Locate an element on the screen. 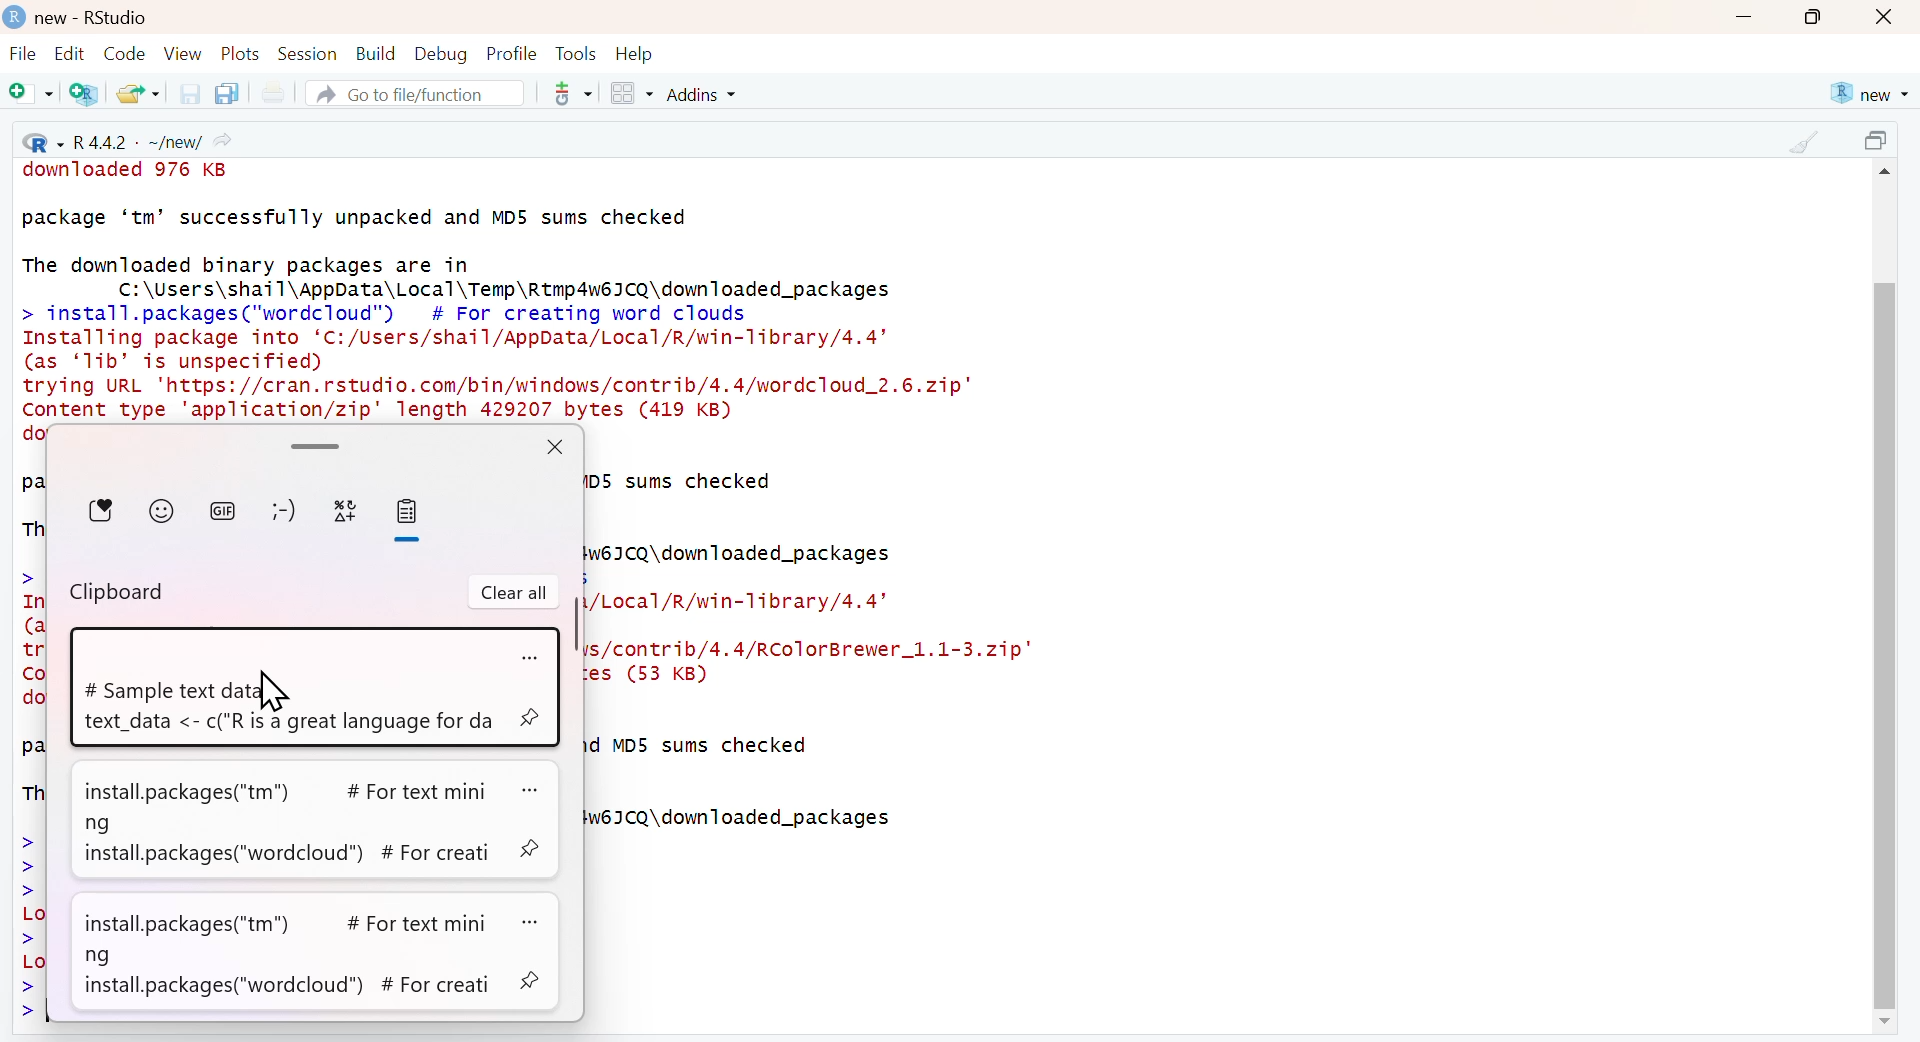  Help is located at coordinates (635, 54).